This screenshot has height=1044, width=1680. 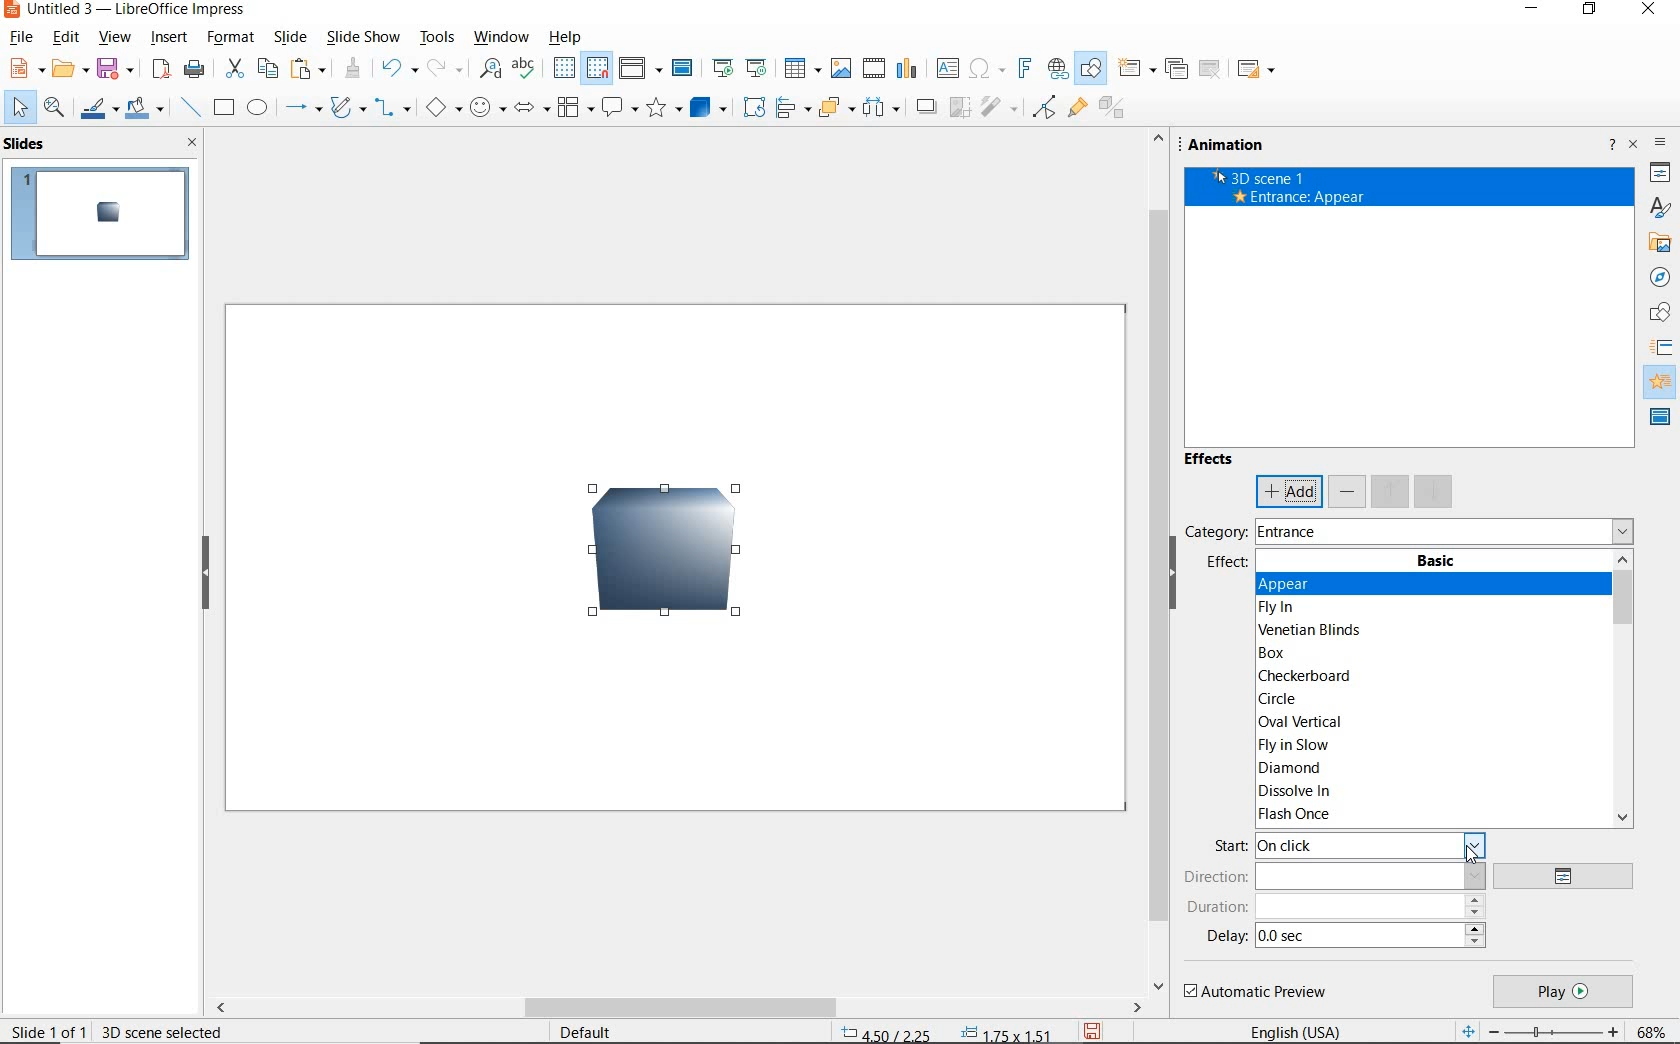 What do you see at coordinates (193, 143) in the screenshot?
I see `close` at bounding box center [193, 143].